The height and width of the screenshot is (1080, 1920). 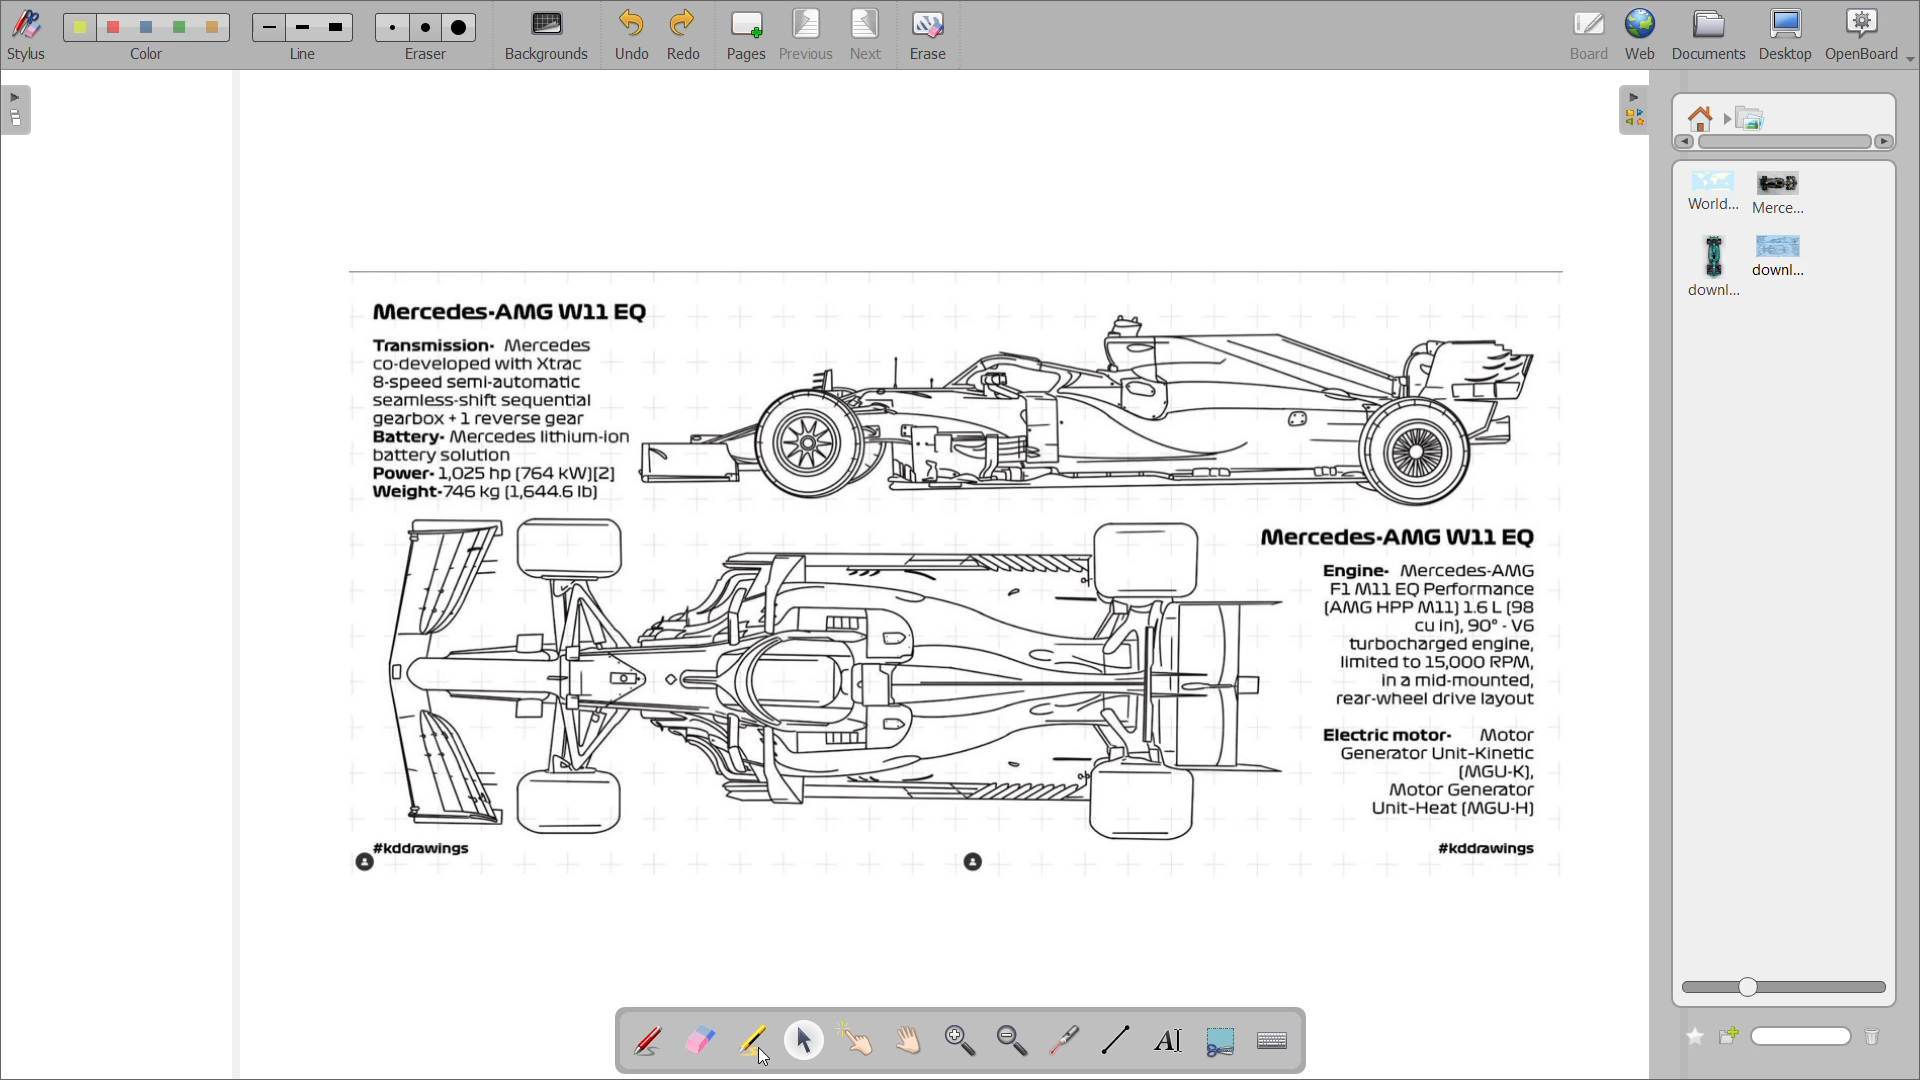 I want to click on next, so click(x=868, y=33).